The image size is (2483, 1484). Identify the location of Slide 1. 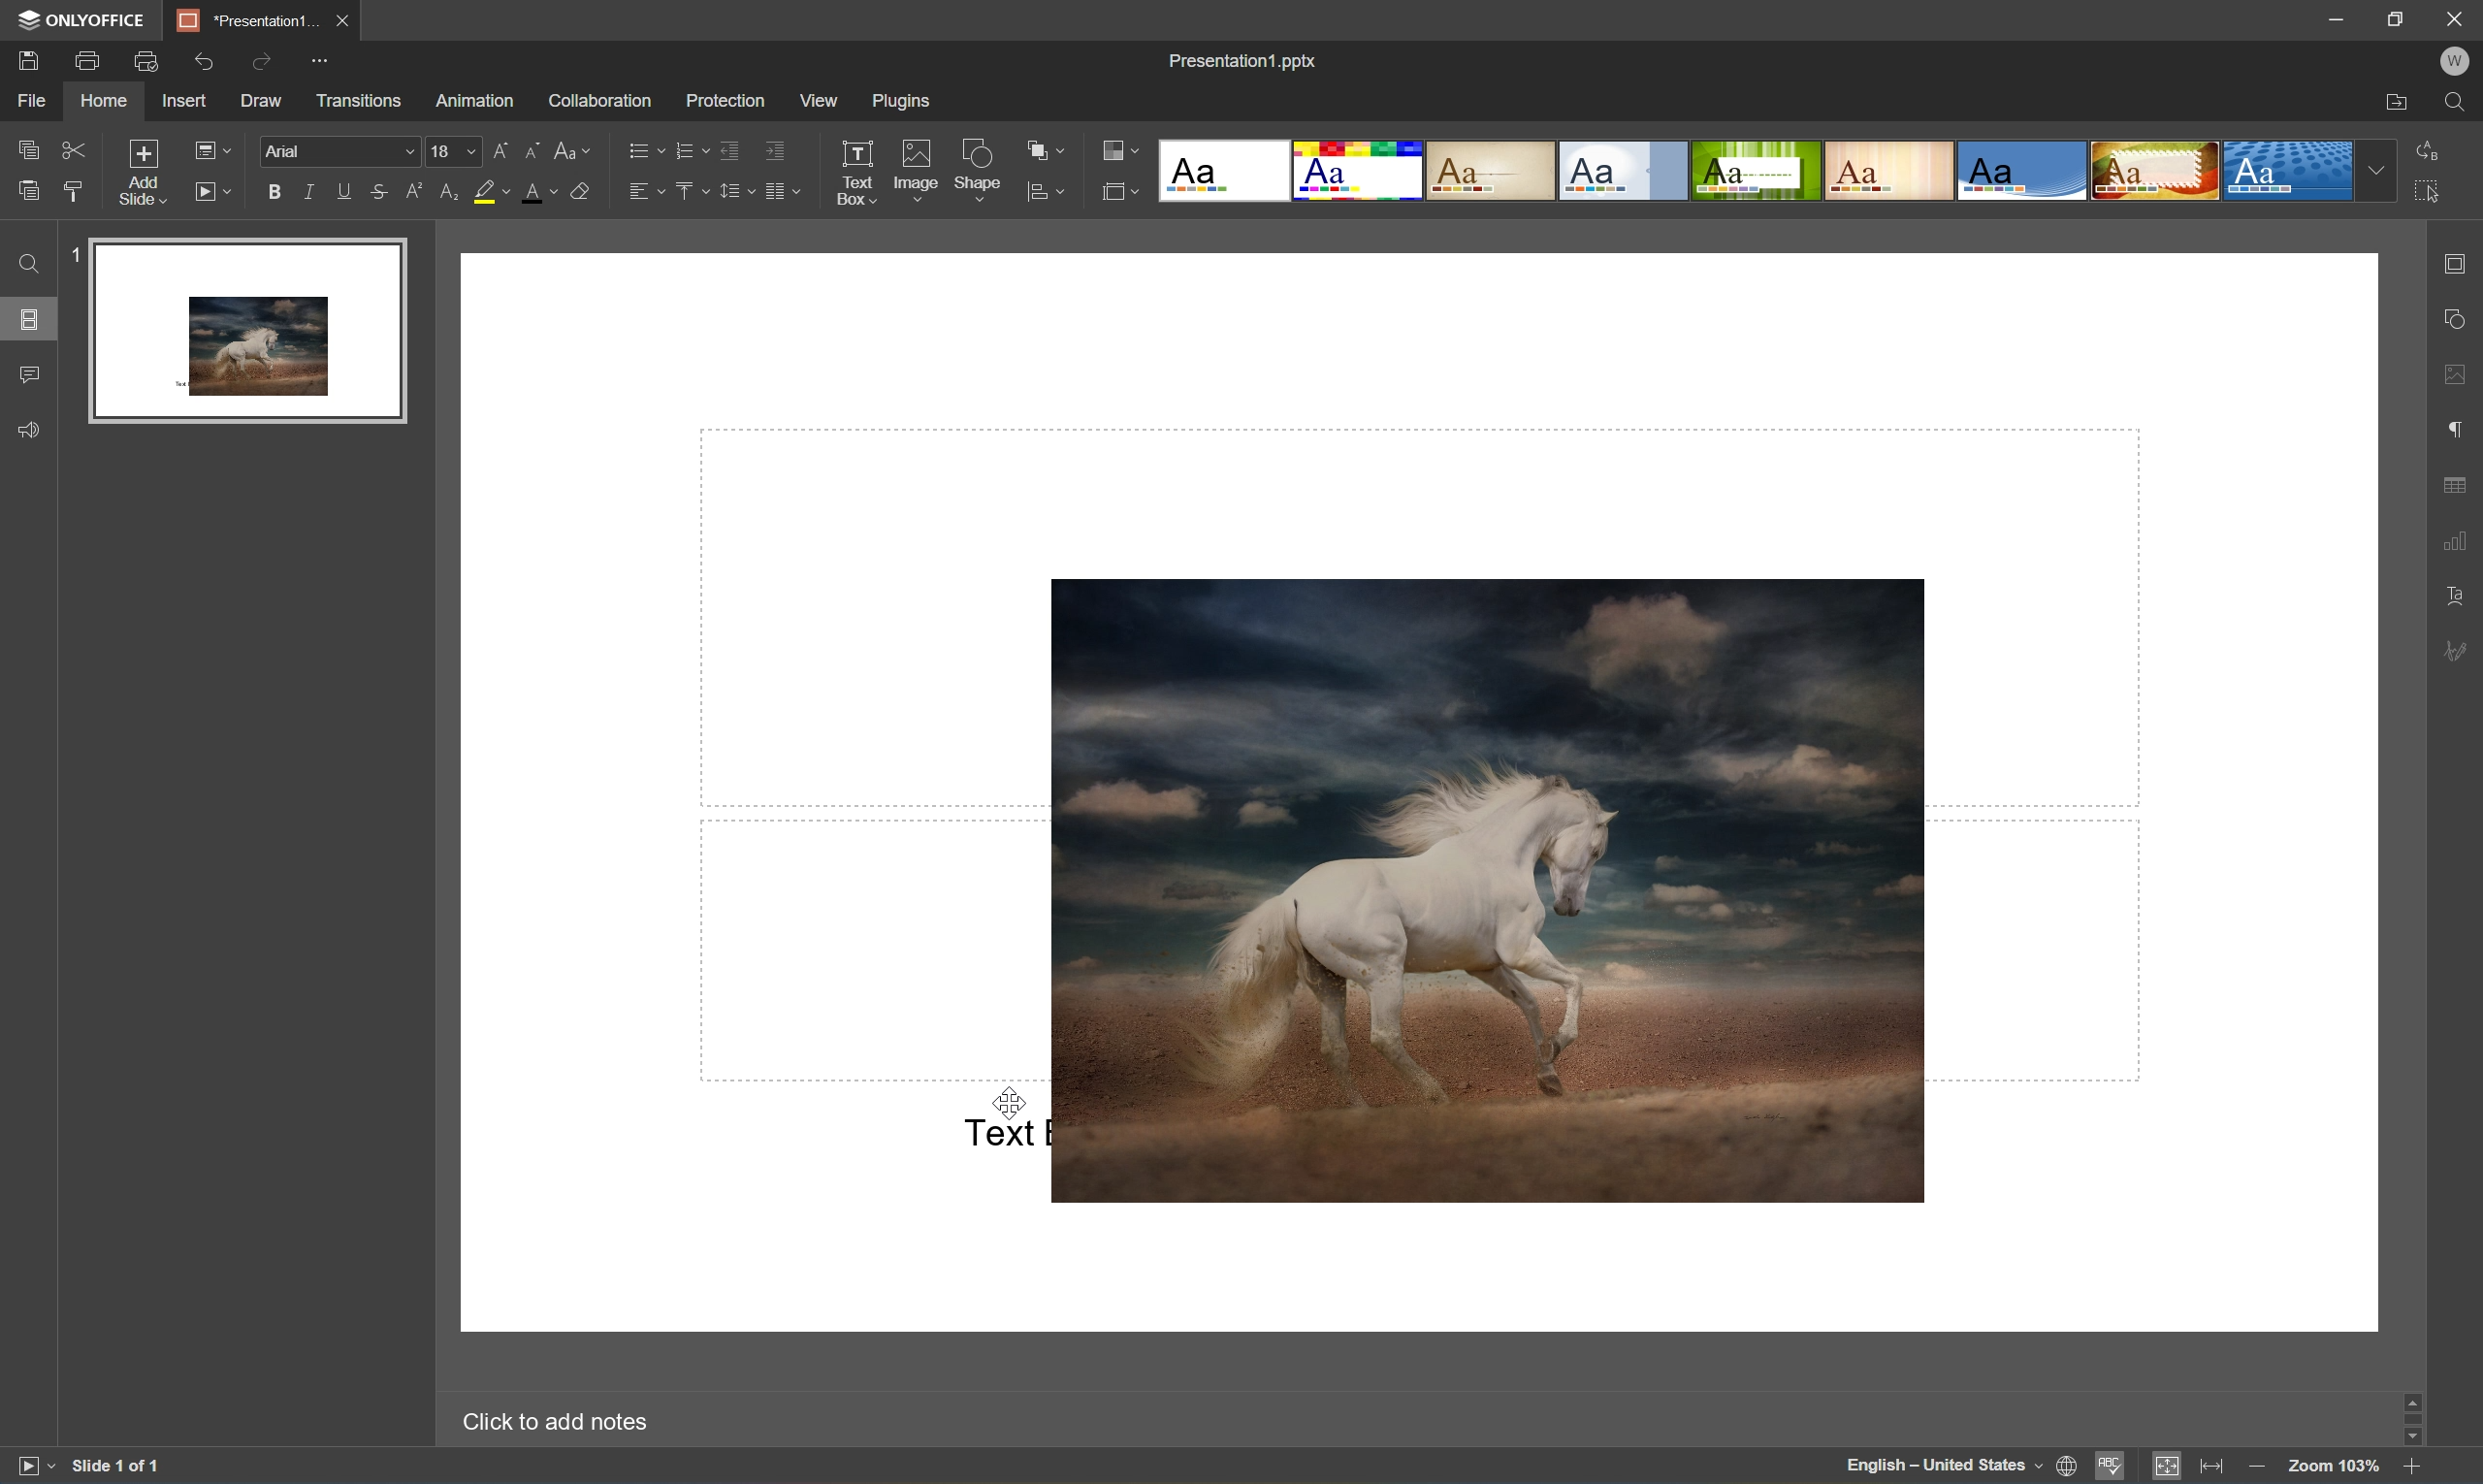
(233, 329).